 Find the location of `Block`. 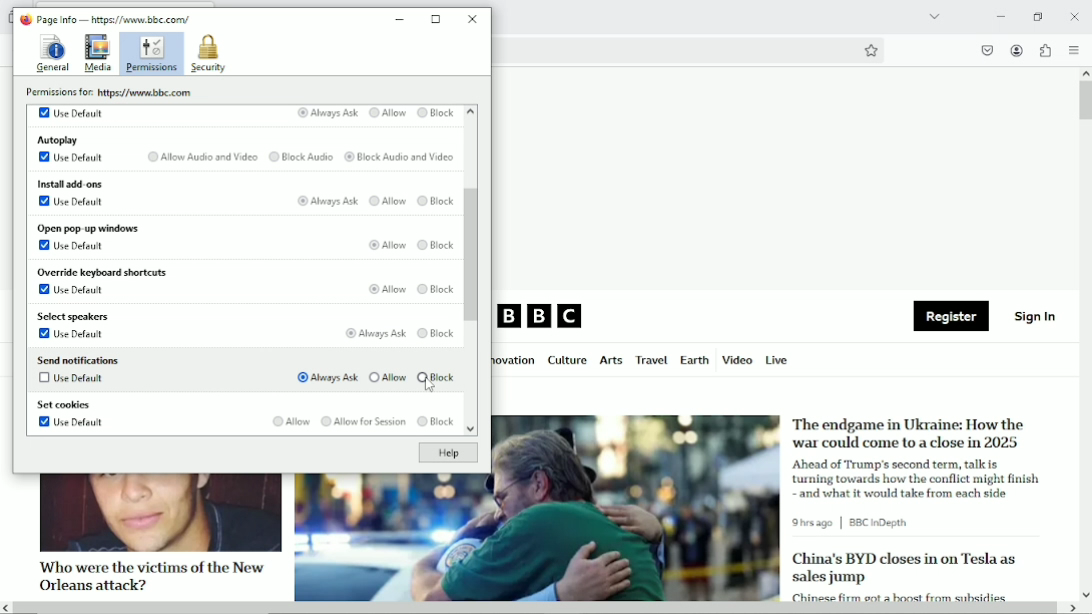

Block is located at coordinates (436, 291).